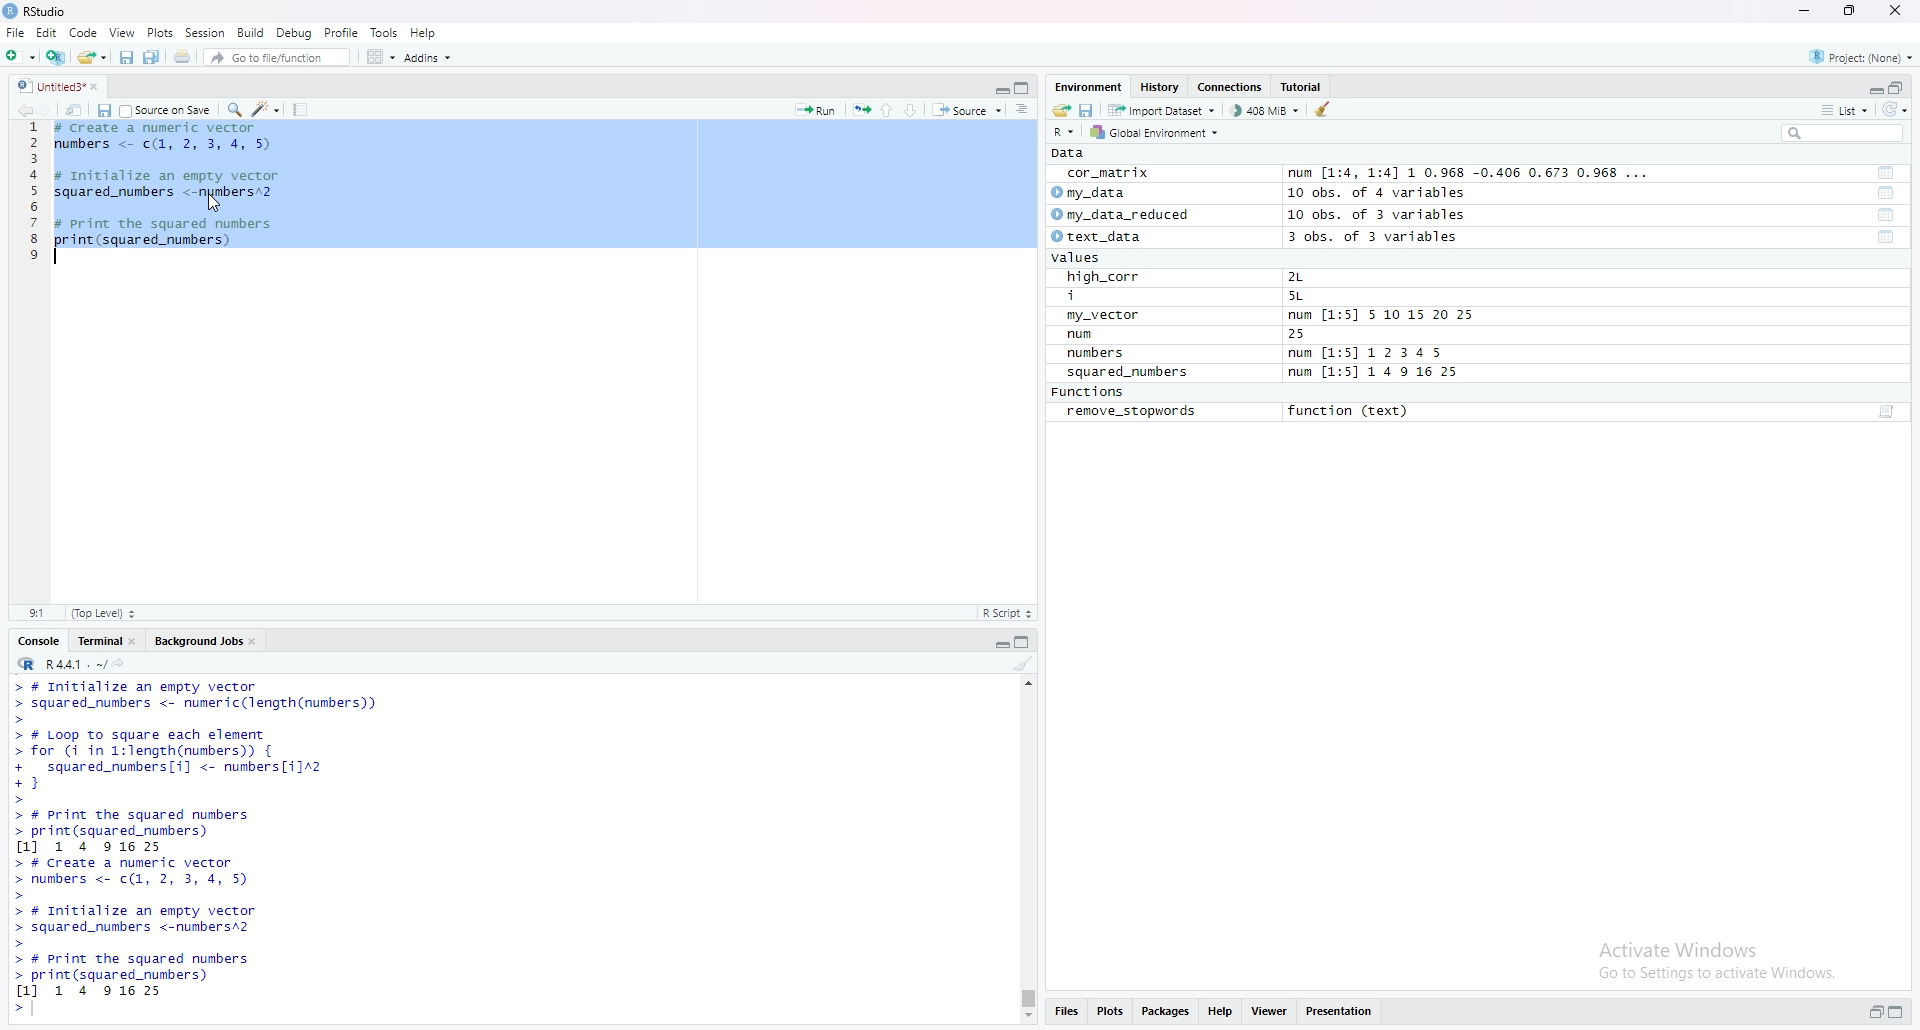 The height and width of the screenshot is (1030, 1920). What do you see at coordinates (122, 32) in the screenshot?
I see `View` at bounding box center [122, 32].